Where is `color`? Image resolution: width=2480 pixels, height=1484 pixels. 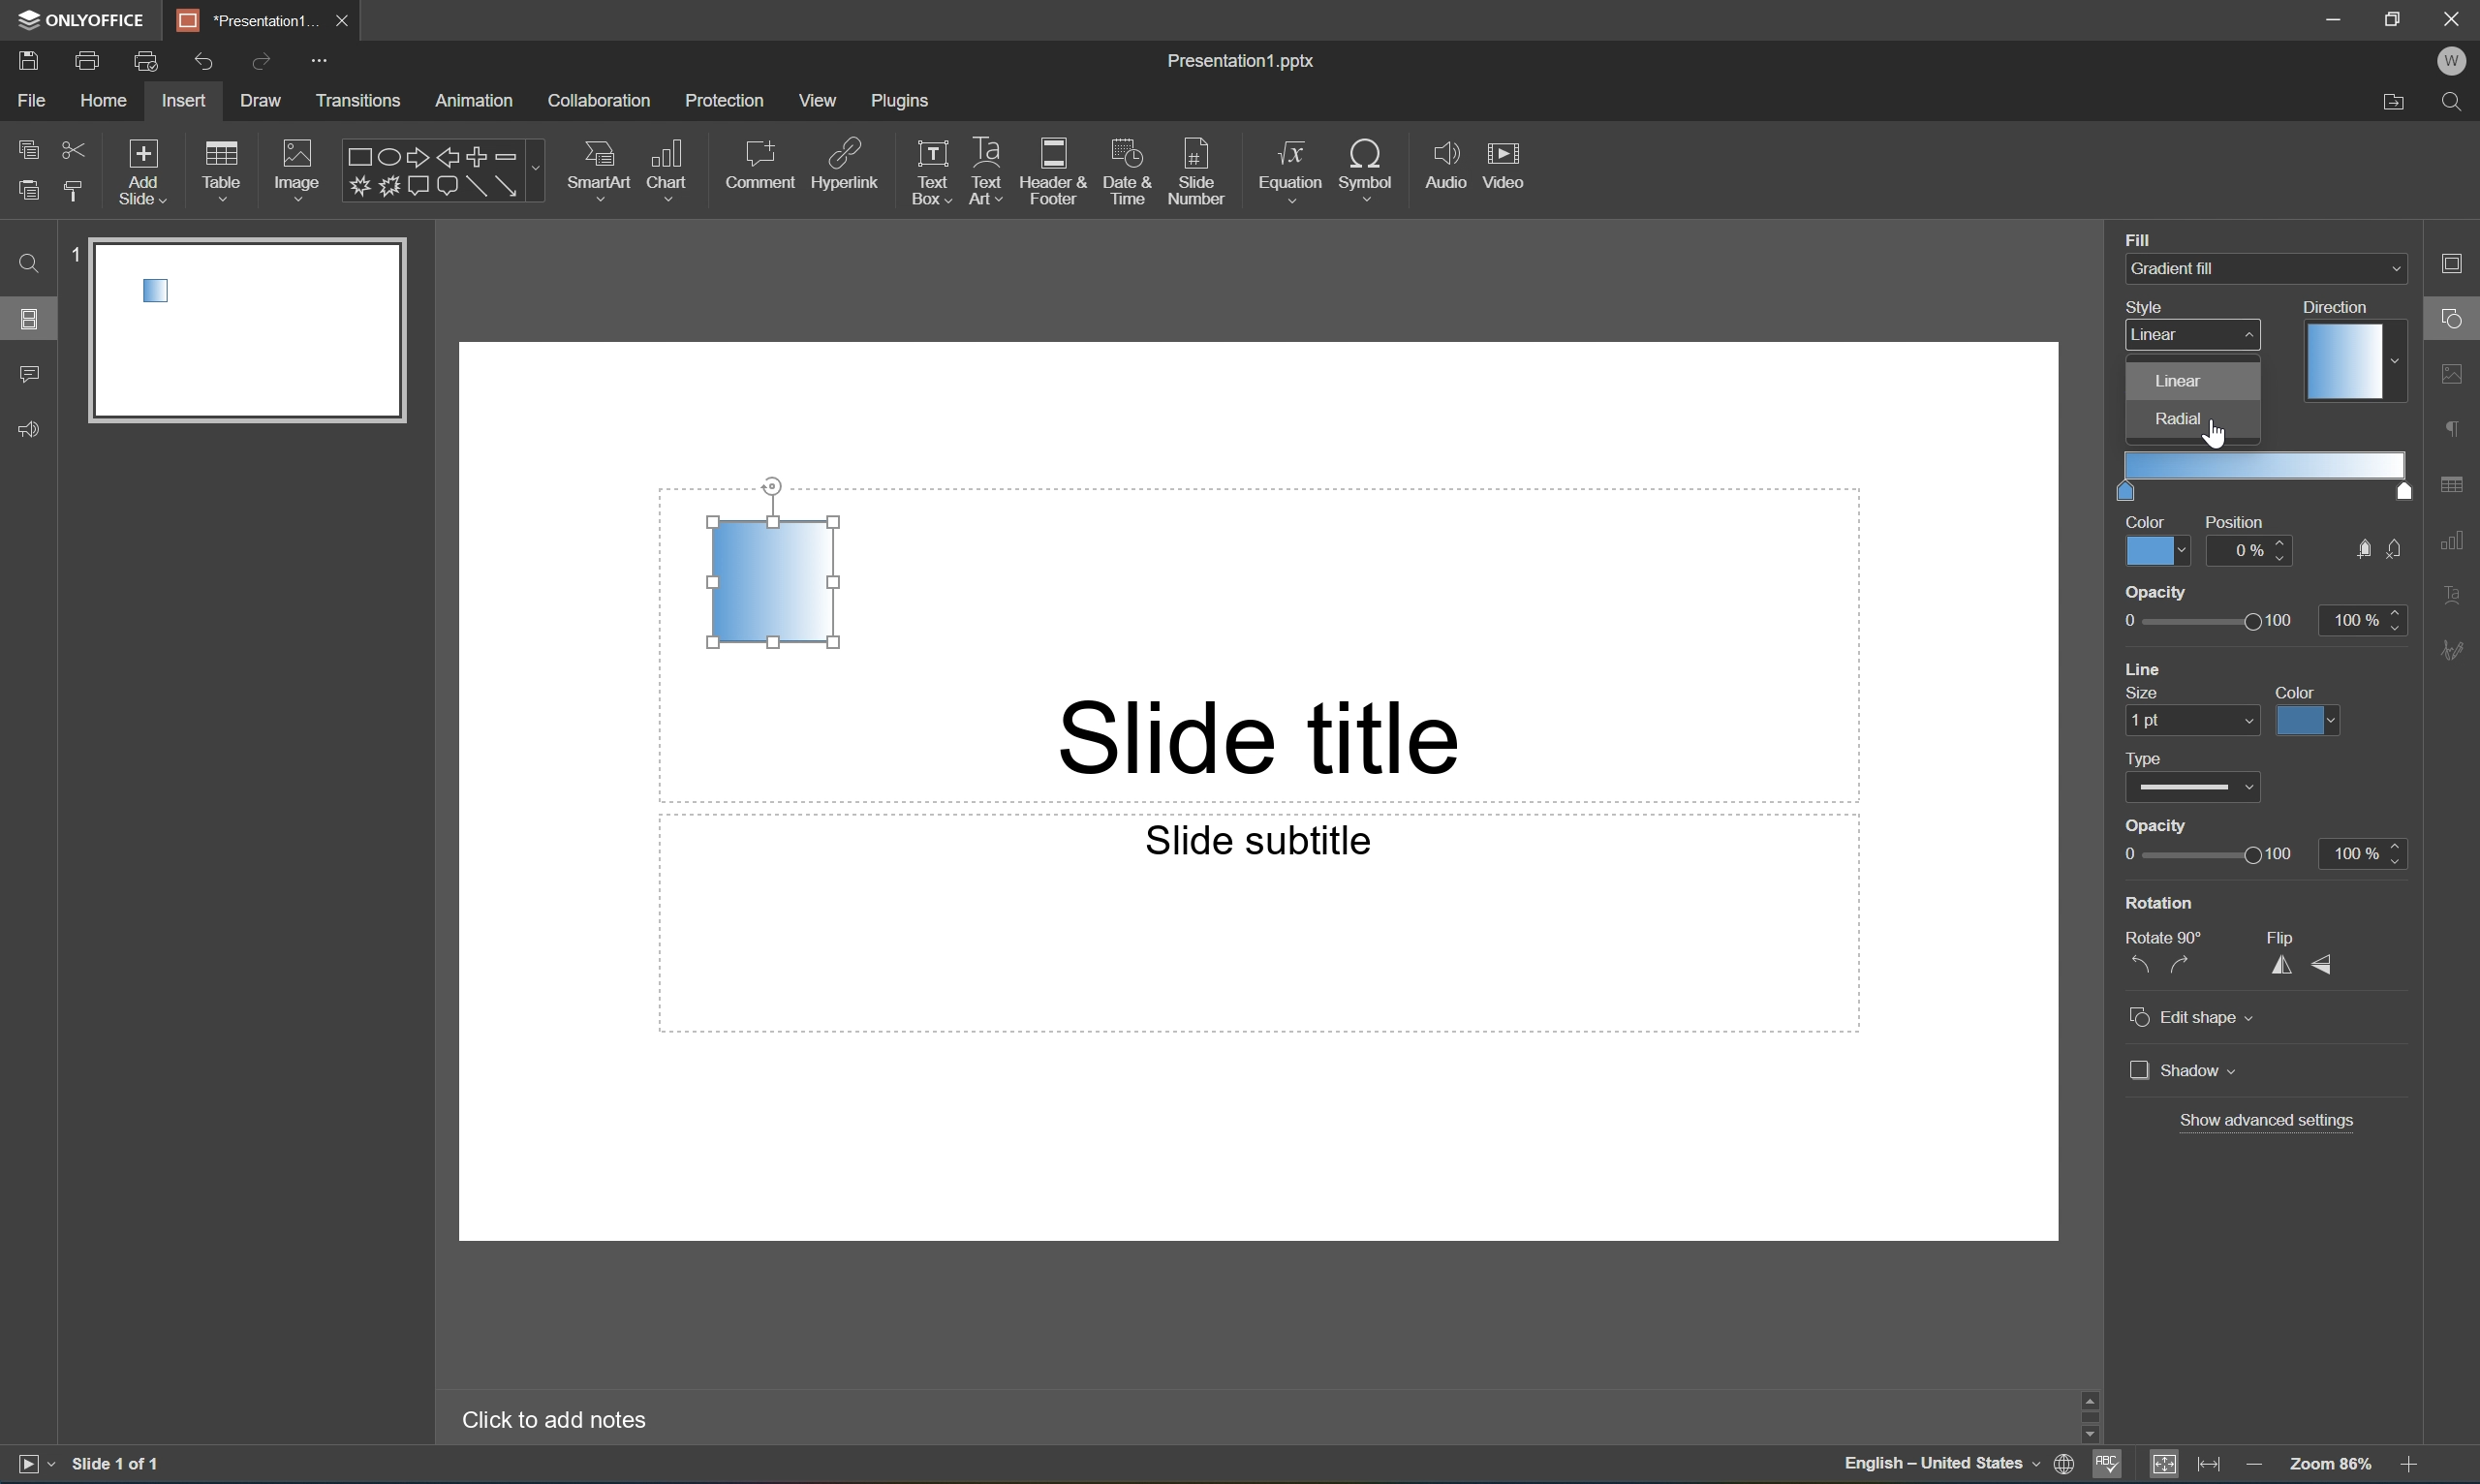
color is located at coordinates (2158, 540).